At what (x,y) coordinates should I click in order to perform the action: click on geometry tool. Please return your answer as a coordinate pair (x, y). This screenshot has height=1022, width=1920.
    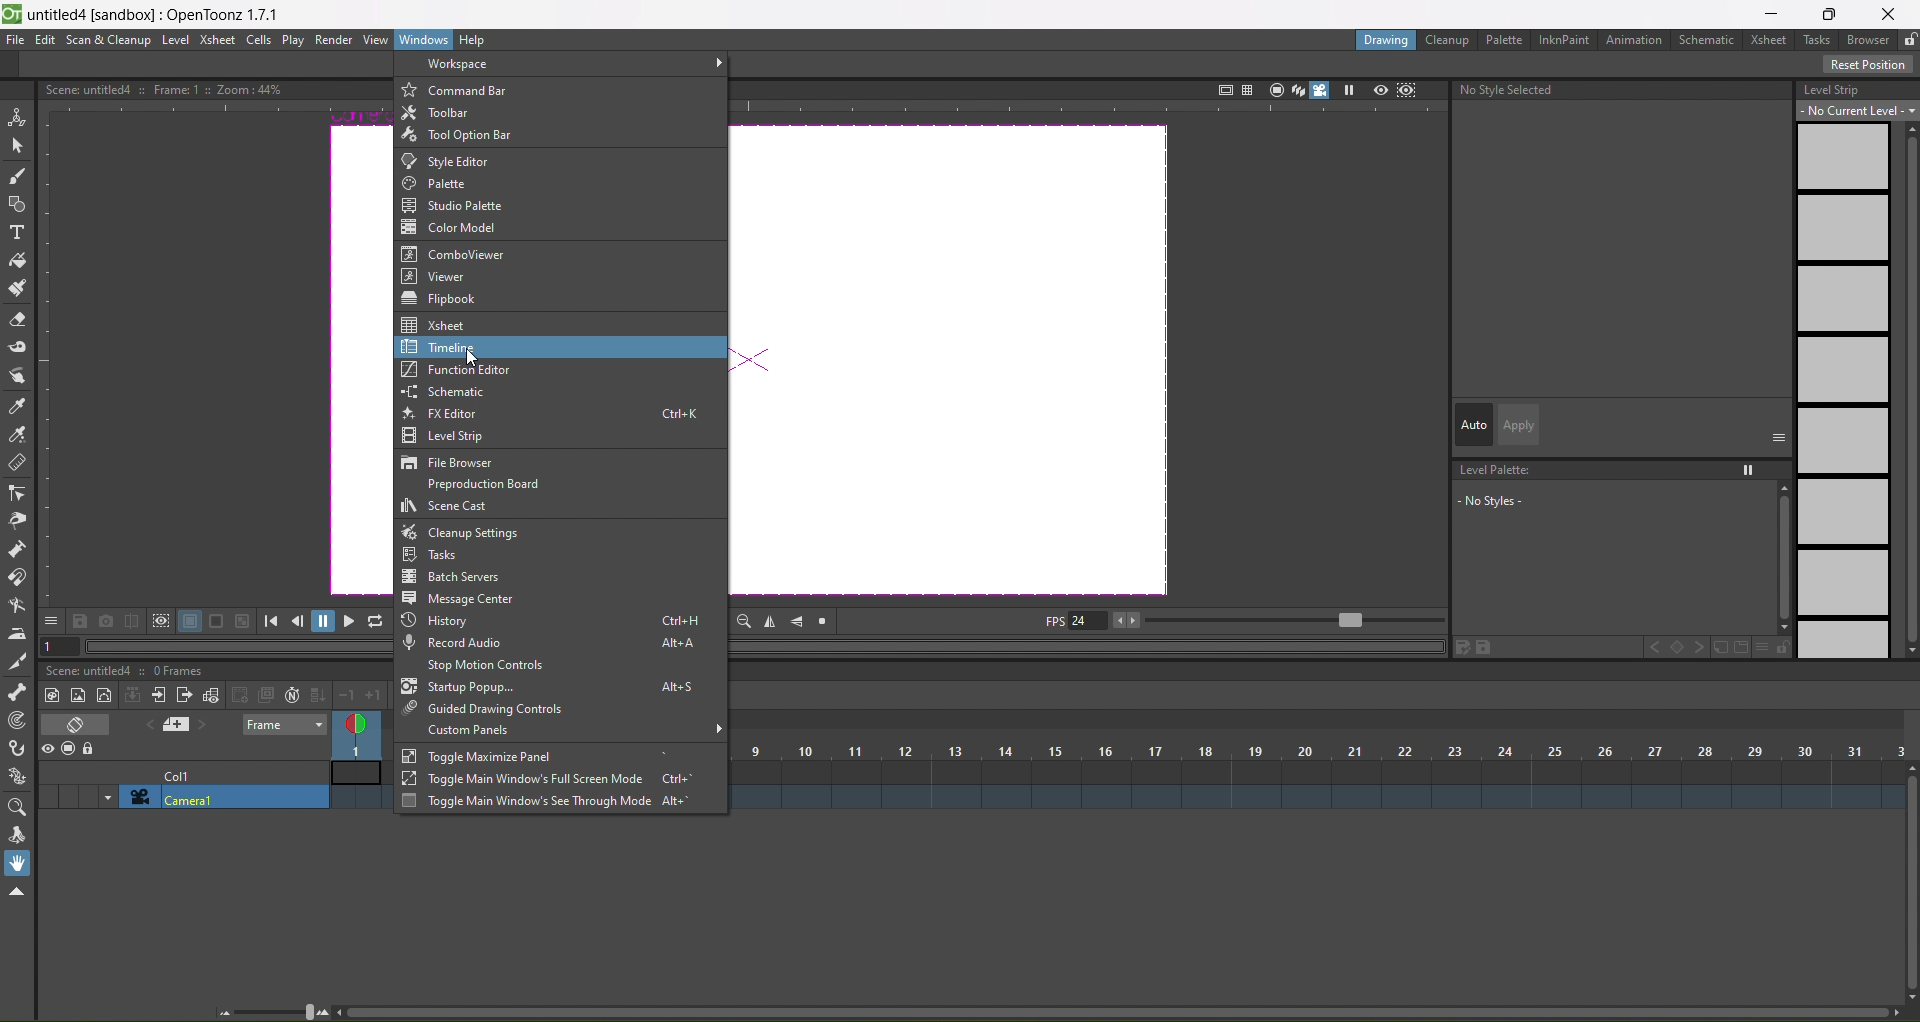
    Looking at the image, I should click on (18, 206).